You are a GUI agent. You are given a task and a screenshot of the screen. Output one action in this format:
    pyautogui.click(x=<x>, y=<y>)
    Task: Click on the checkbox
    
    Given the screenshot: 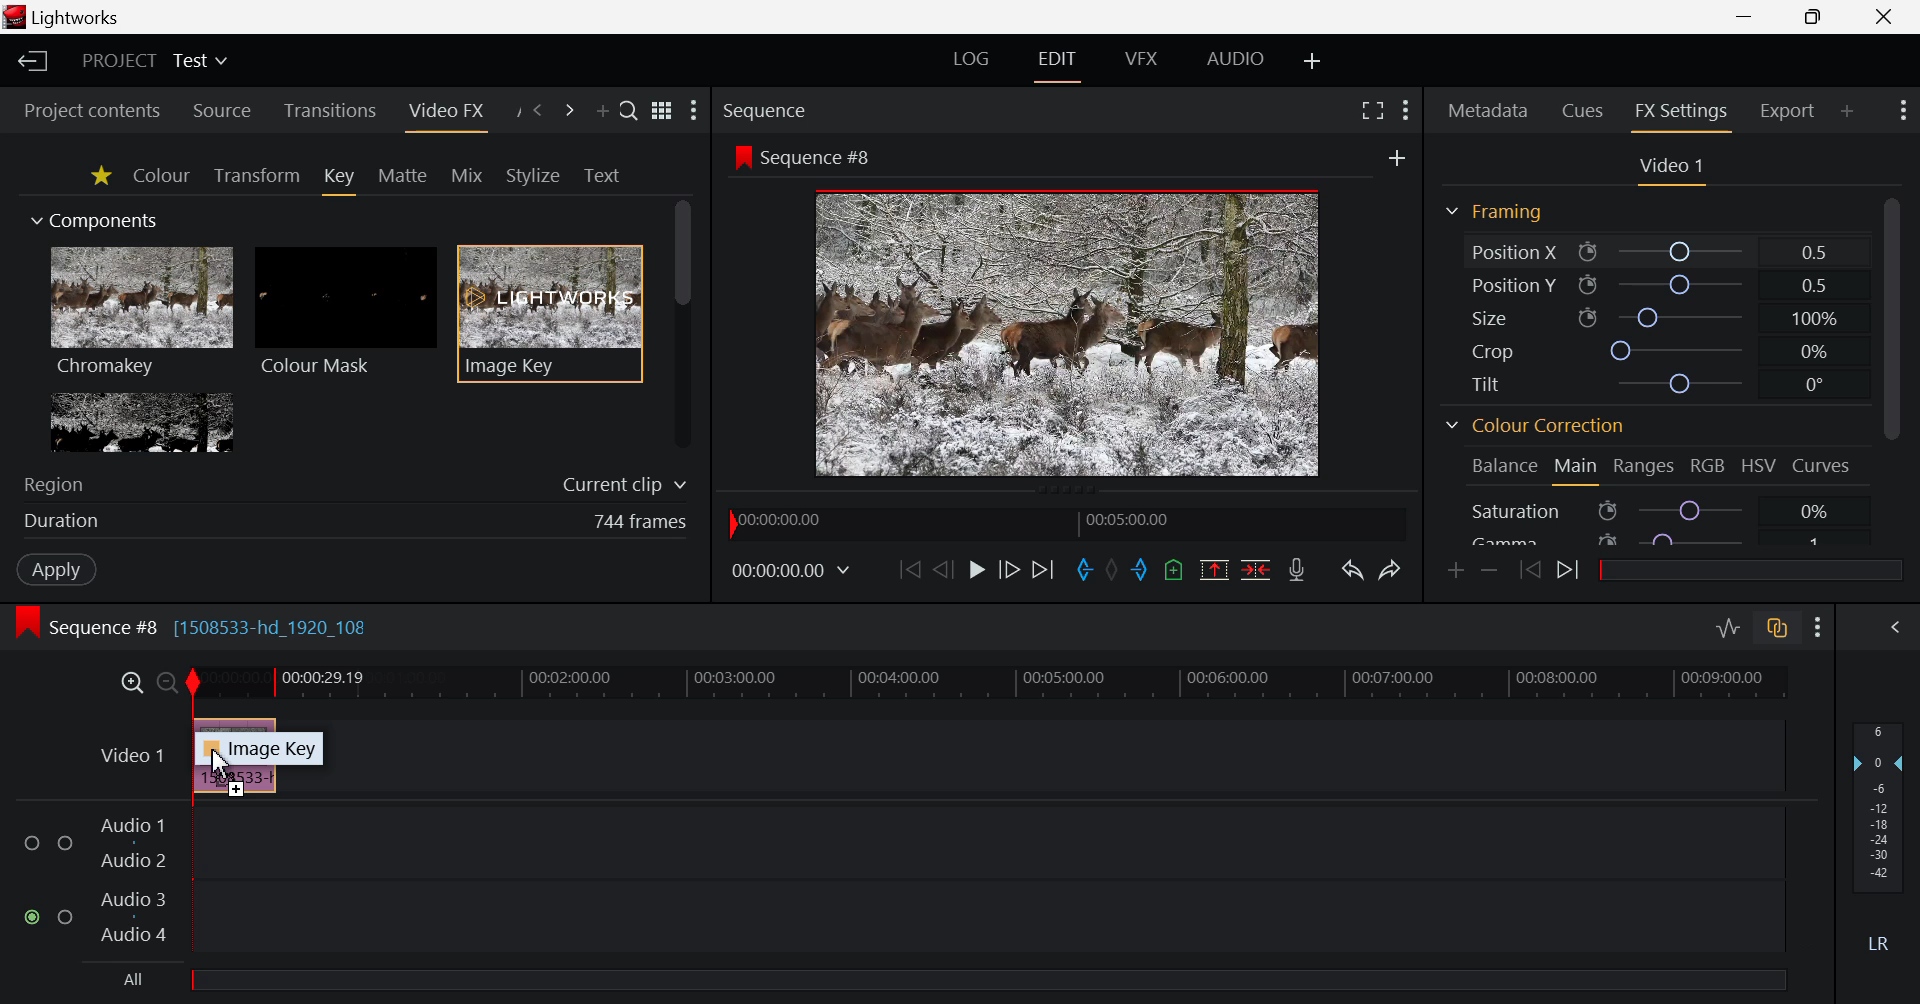 What is the action you would take?
    pyautogui.click(x=66, y=916)
    